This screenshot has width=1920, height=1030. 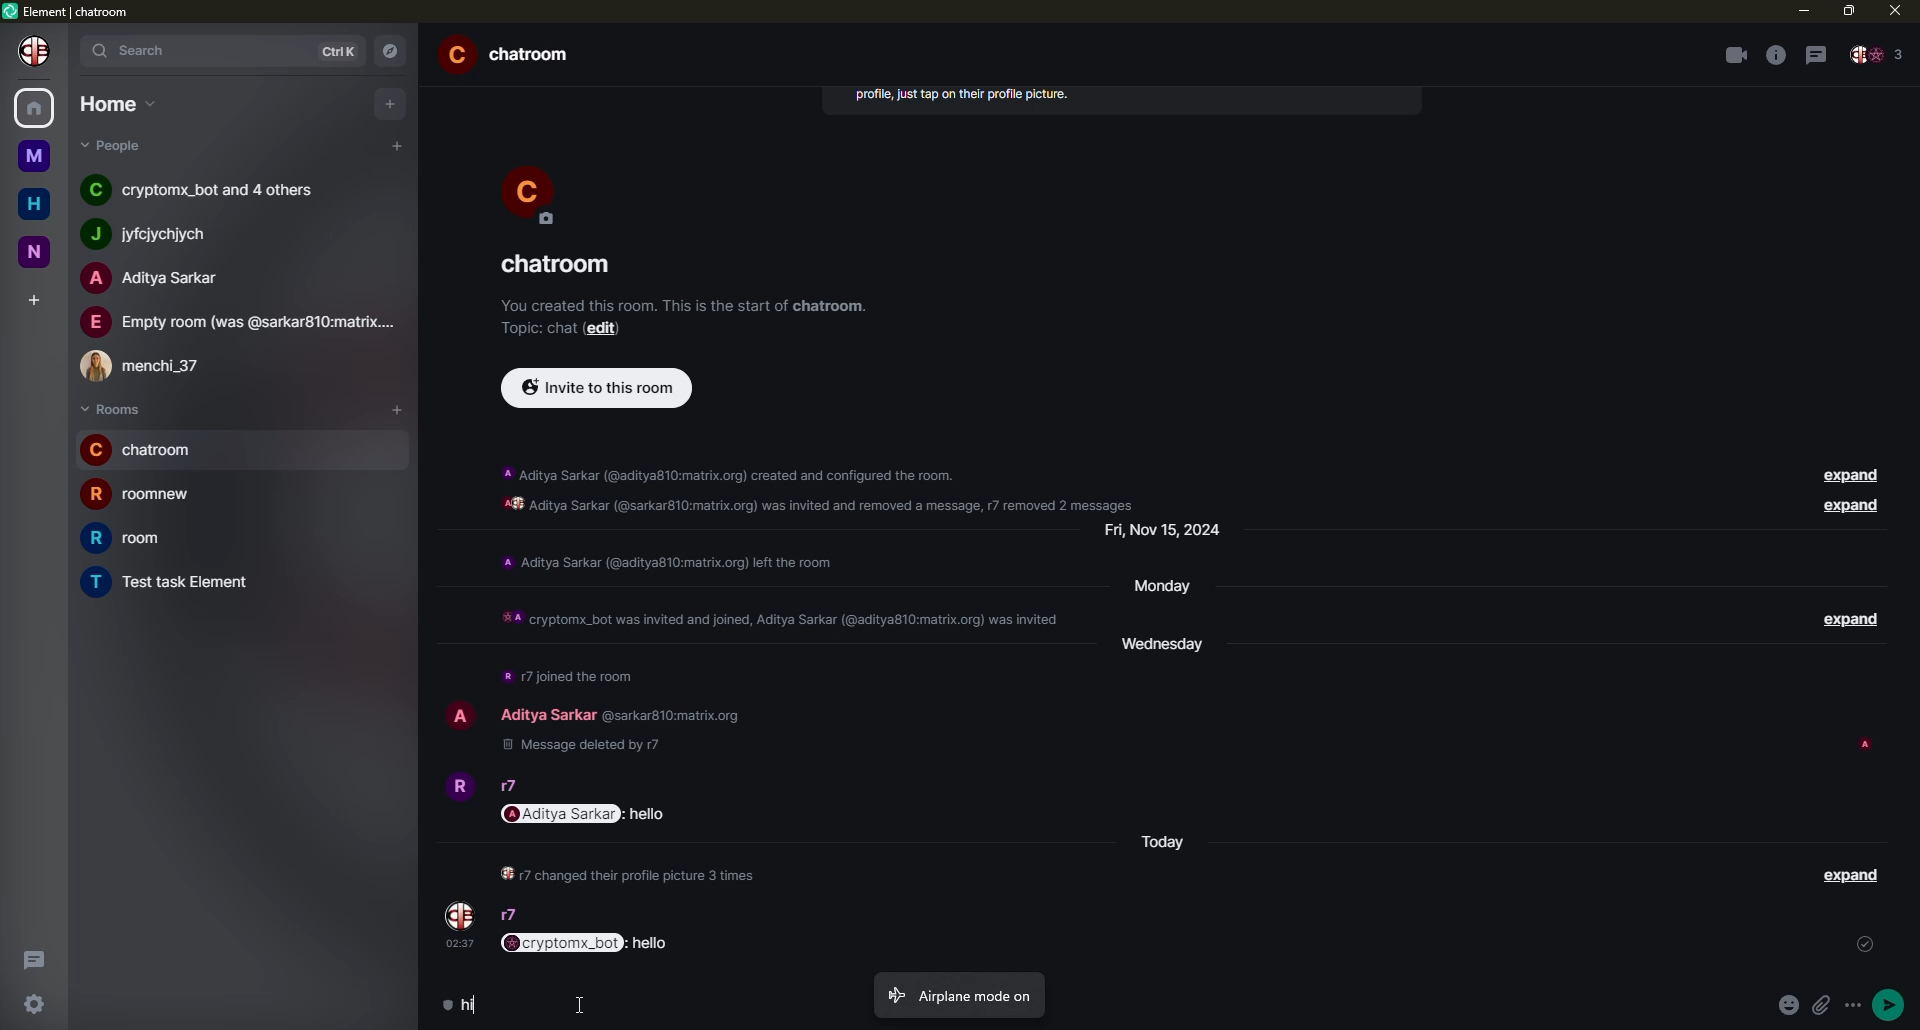 What do you see at coordinates (34, 202) in the screenshot?
I see `home` at bounding box center [34, 202].